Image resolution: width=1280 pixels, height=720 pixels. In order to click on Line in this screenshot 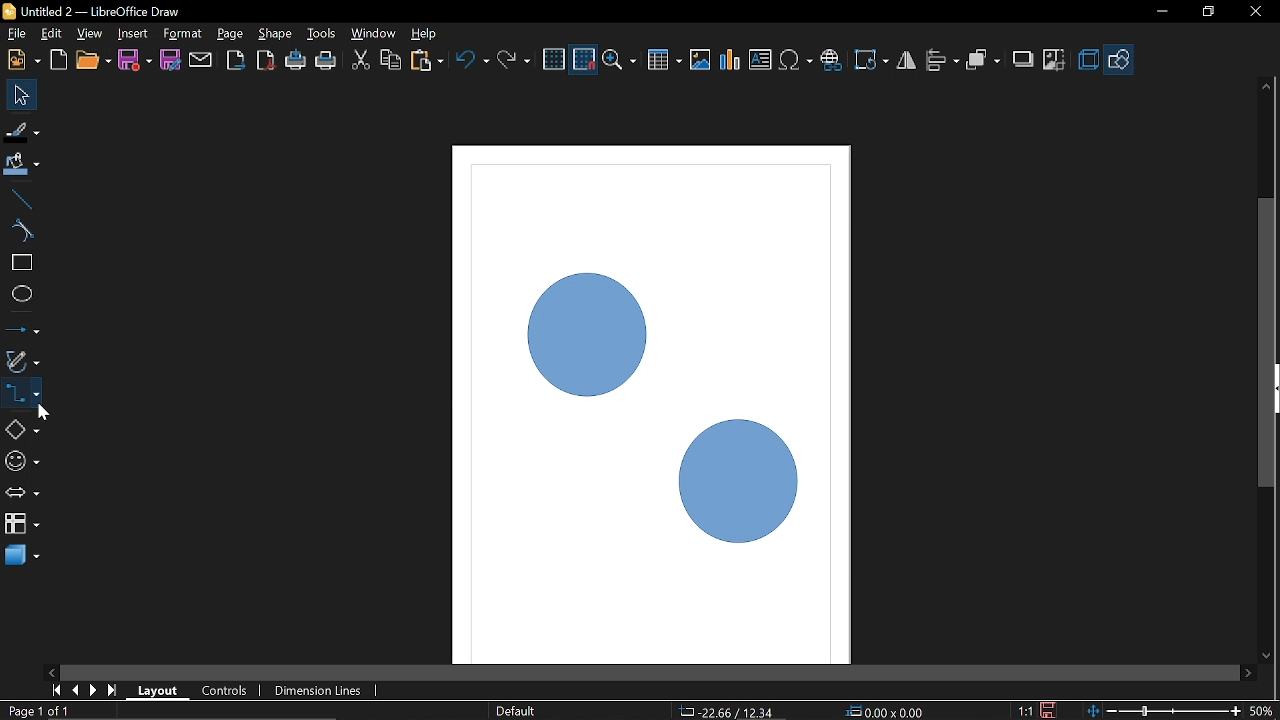, I will do `click(19, 200)`.